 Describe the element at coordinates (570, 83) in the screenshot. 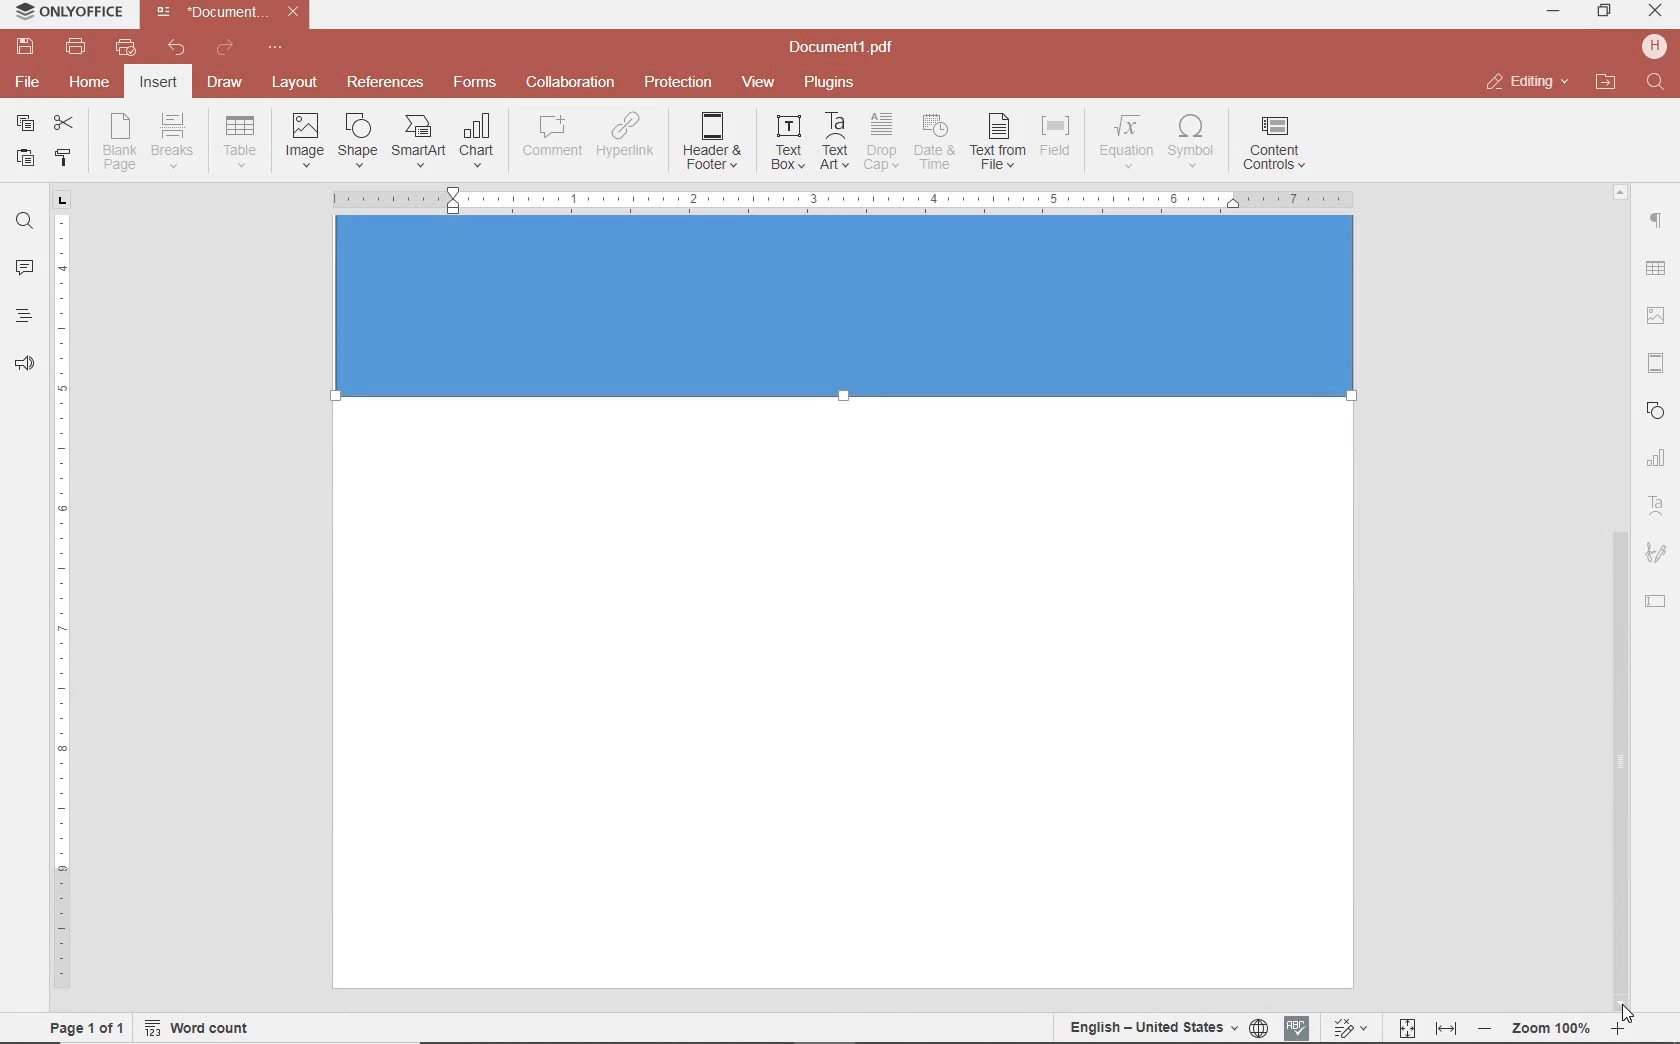

I see `collaboration` at that location.